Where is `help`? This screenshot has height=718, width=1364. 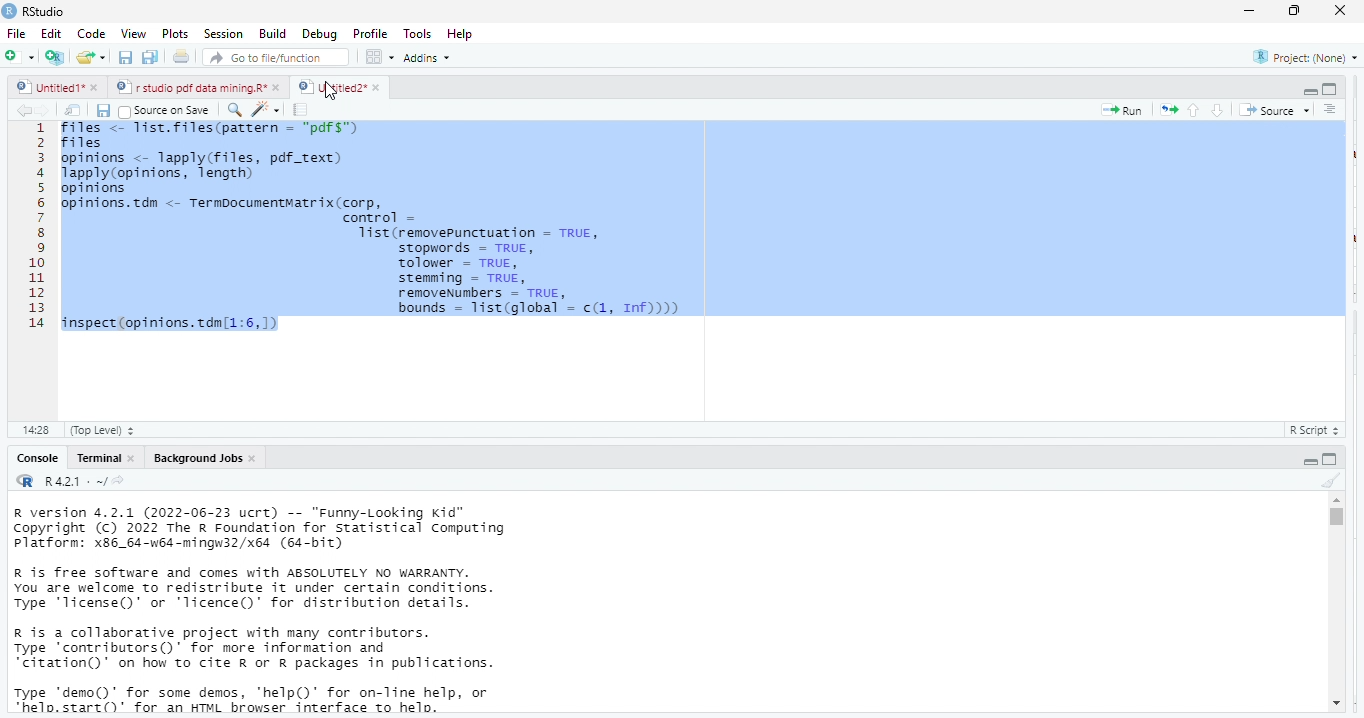
help is located at coordinates (467, 33).